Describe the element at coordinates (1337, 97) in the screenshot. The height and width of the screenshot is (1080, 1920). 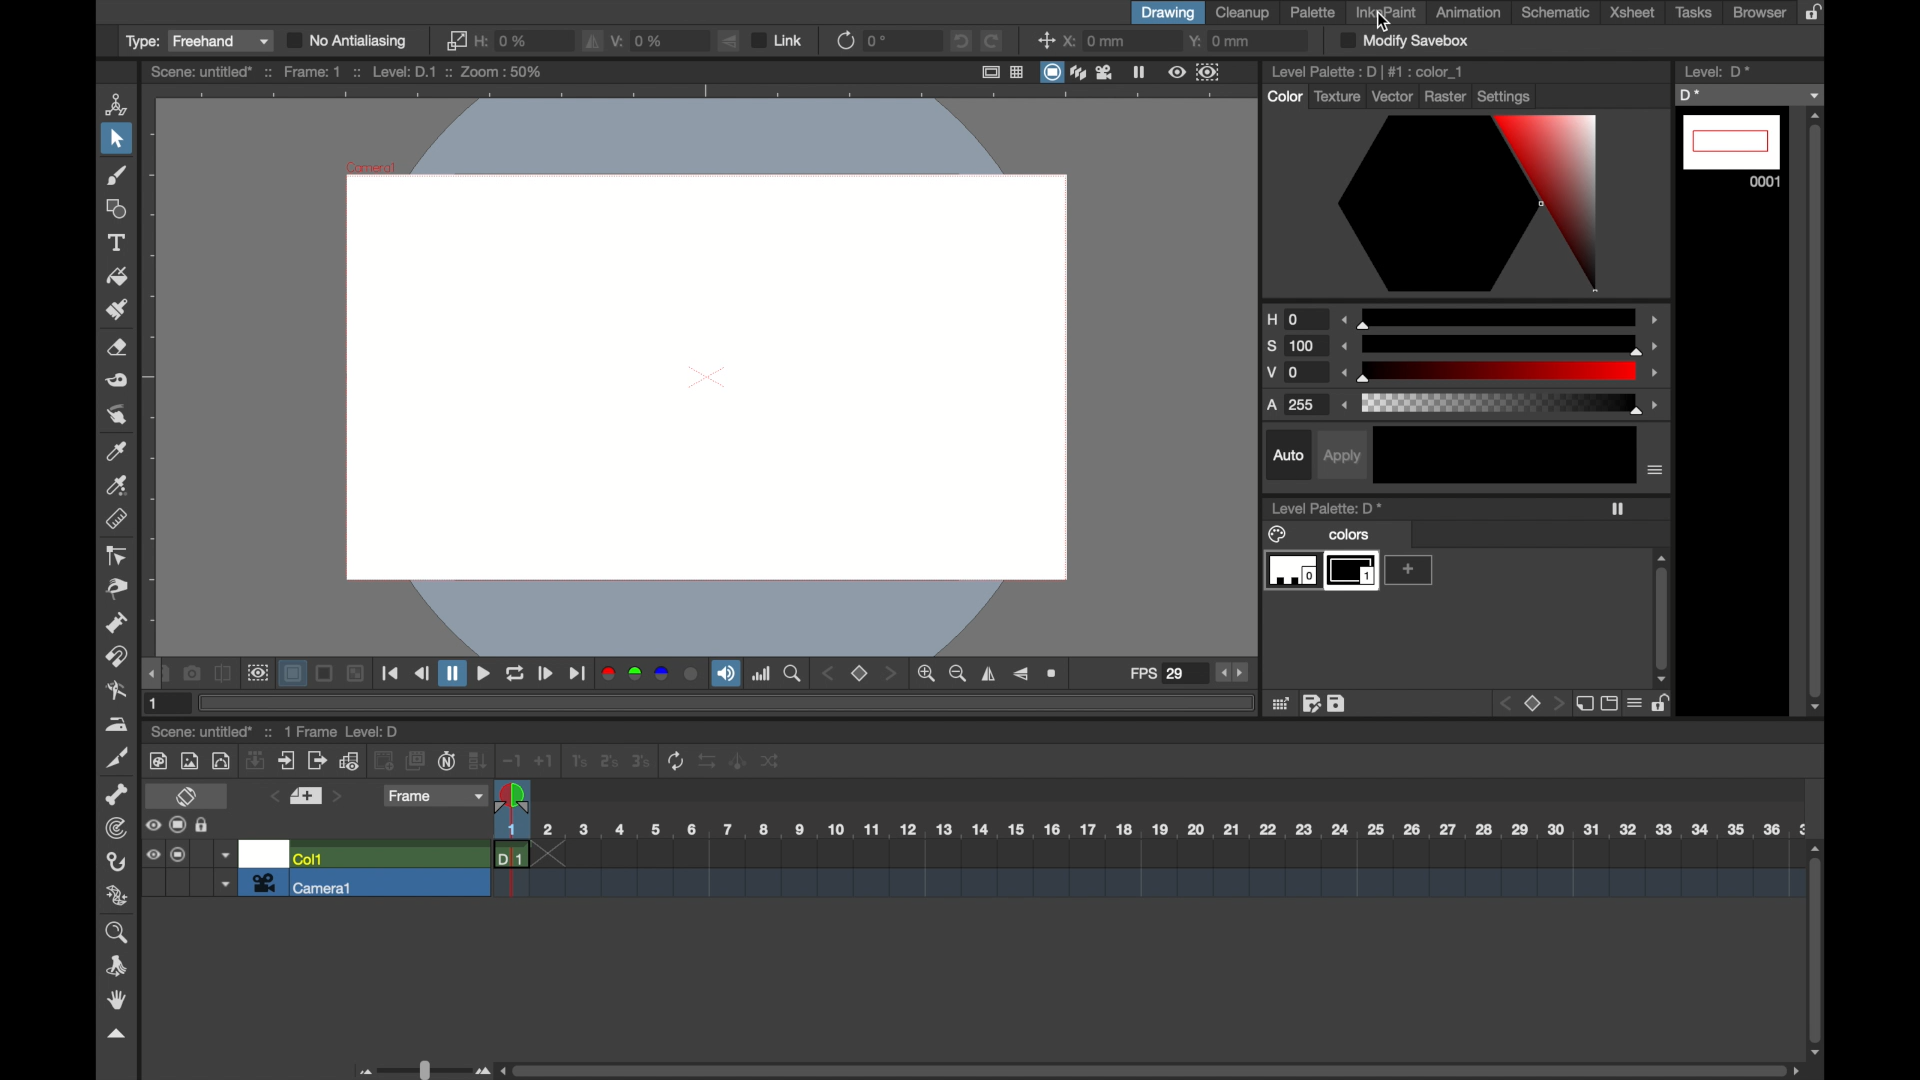
I see `texture` at that location.